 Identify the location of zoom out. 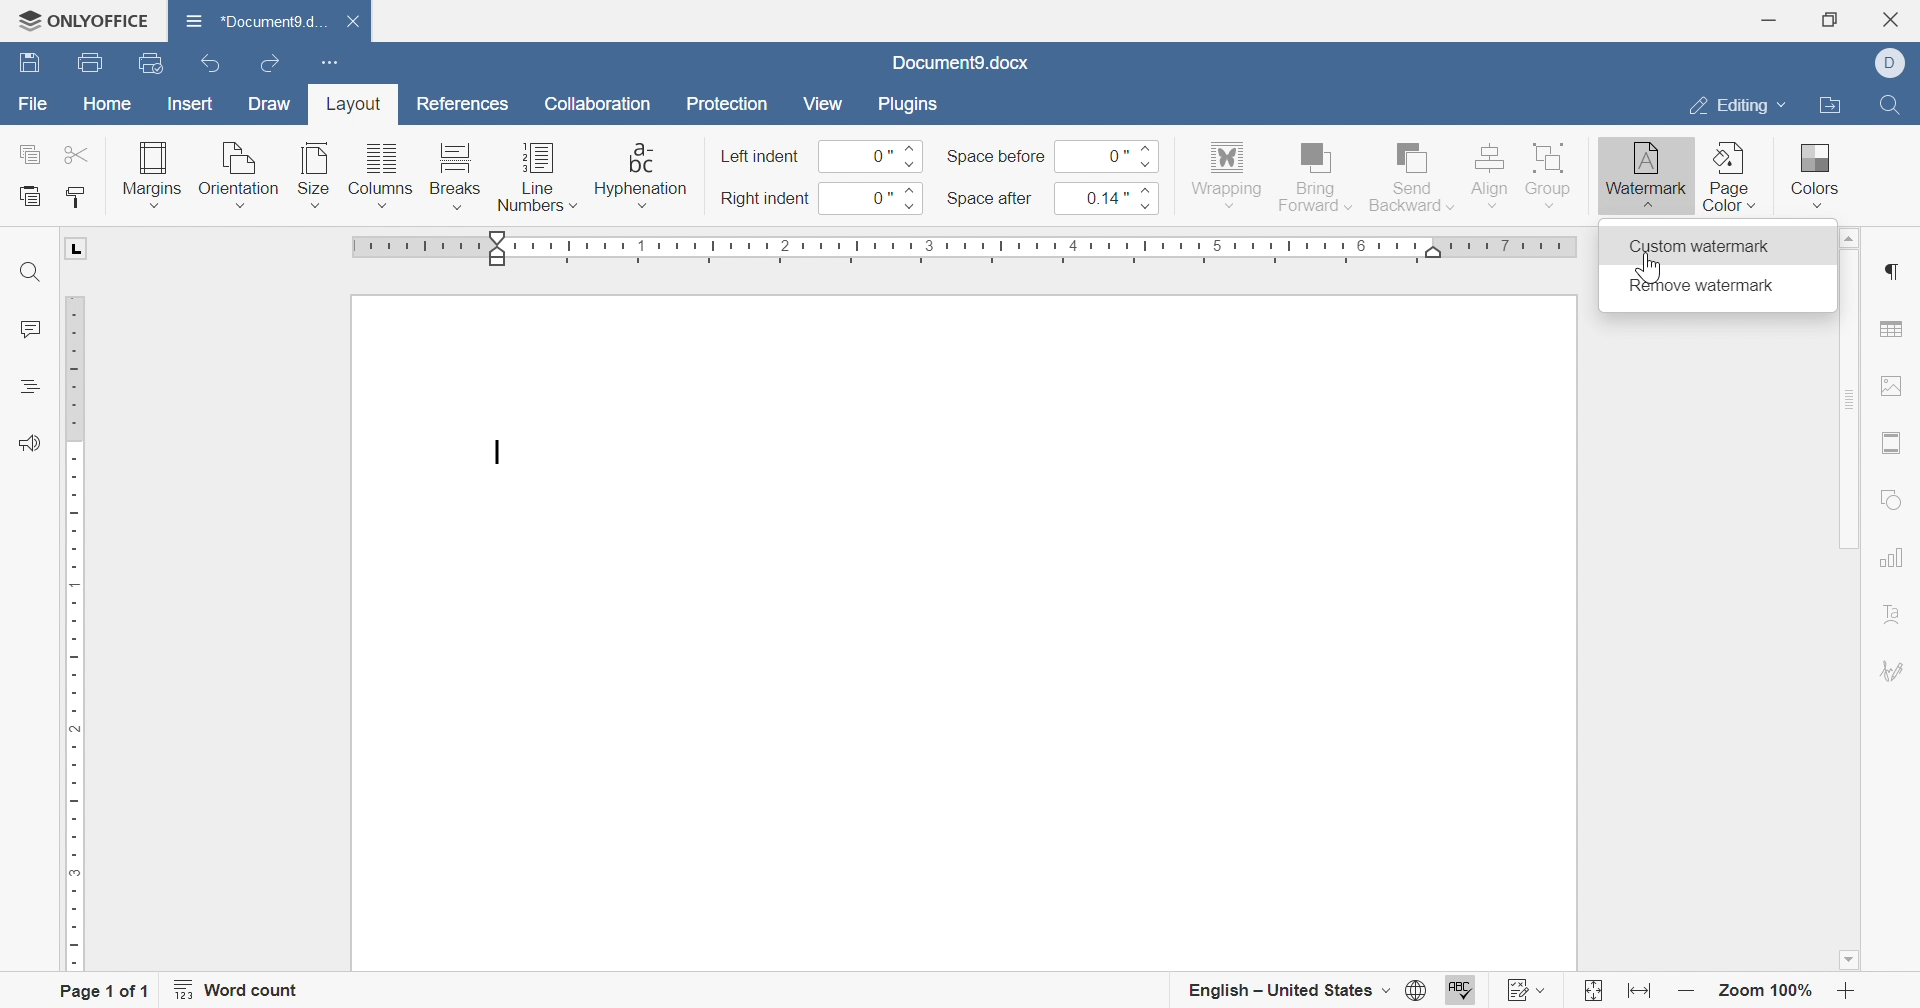
(1687, 992).